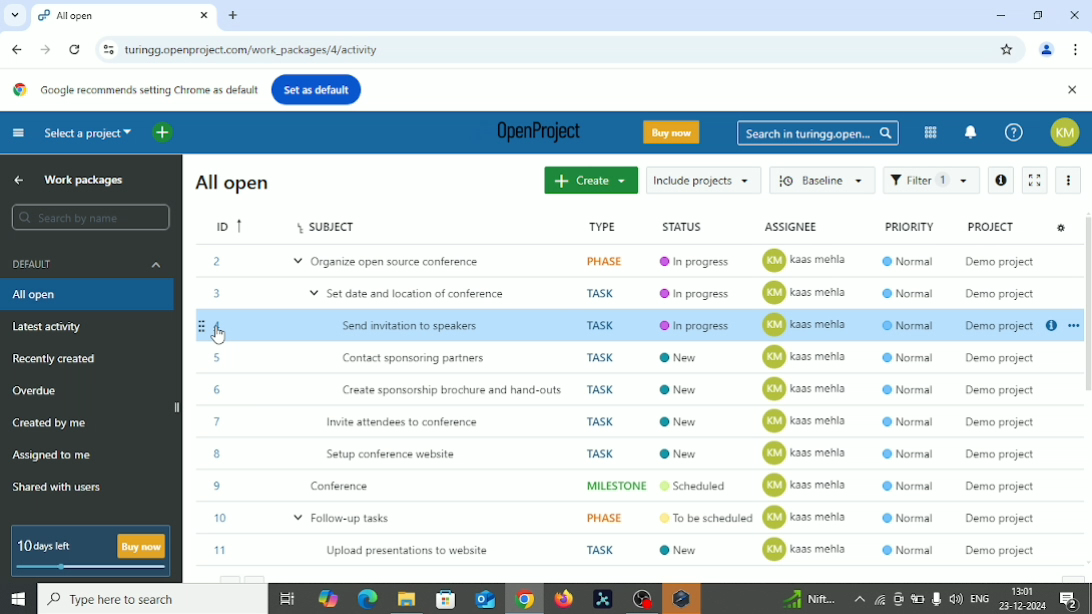 The height and width of the screenshot is (614, 1092). What do you see at coordinates (1051, 327) in the screenshot?
I see `Open details view` at bounding box center [1051, 327].